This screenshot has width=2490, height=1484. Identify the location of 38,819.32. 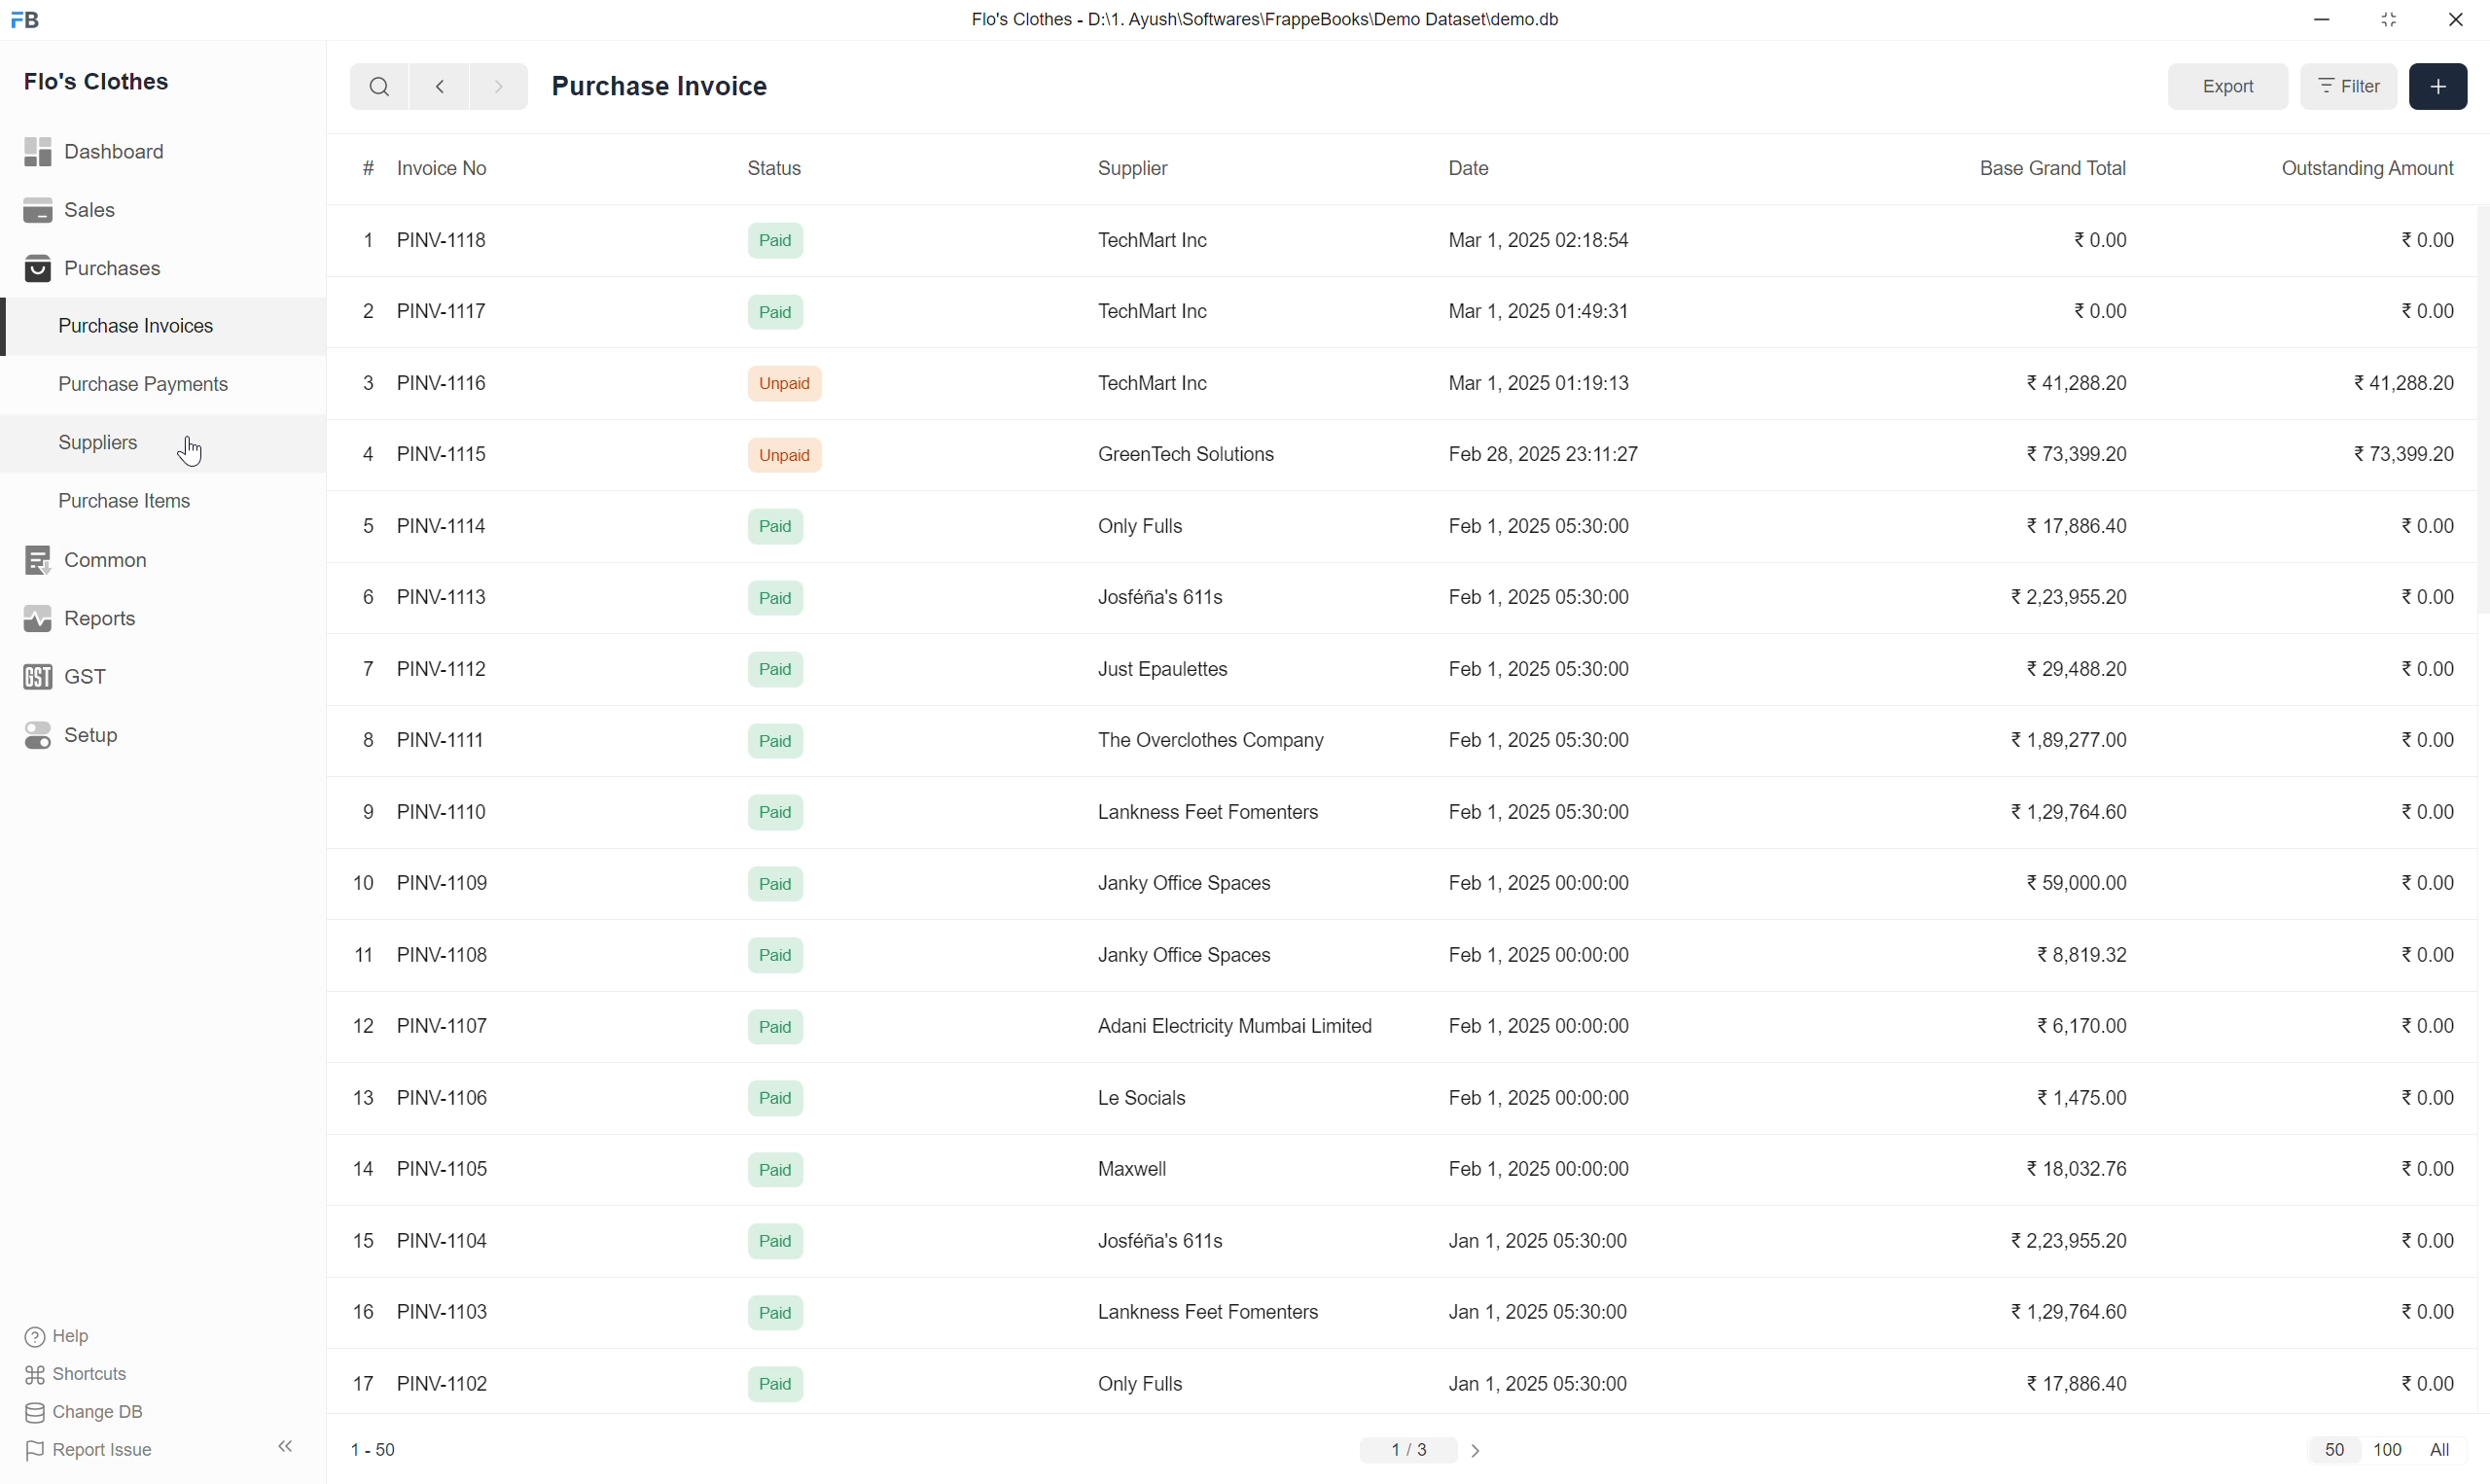
(2089, 955).